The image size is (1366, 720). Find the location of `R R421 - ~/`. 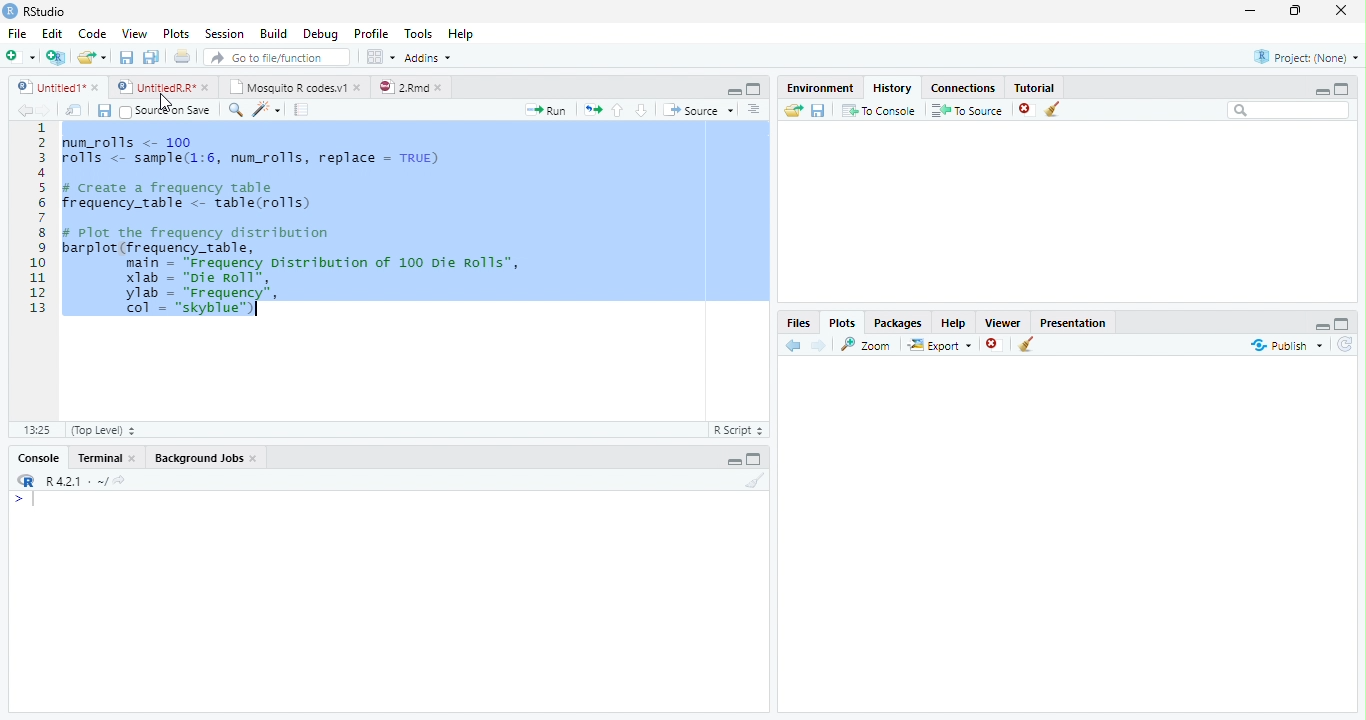

R R421 - ~/ is located at coordinates (69, 481).